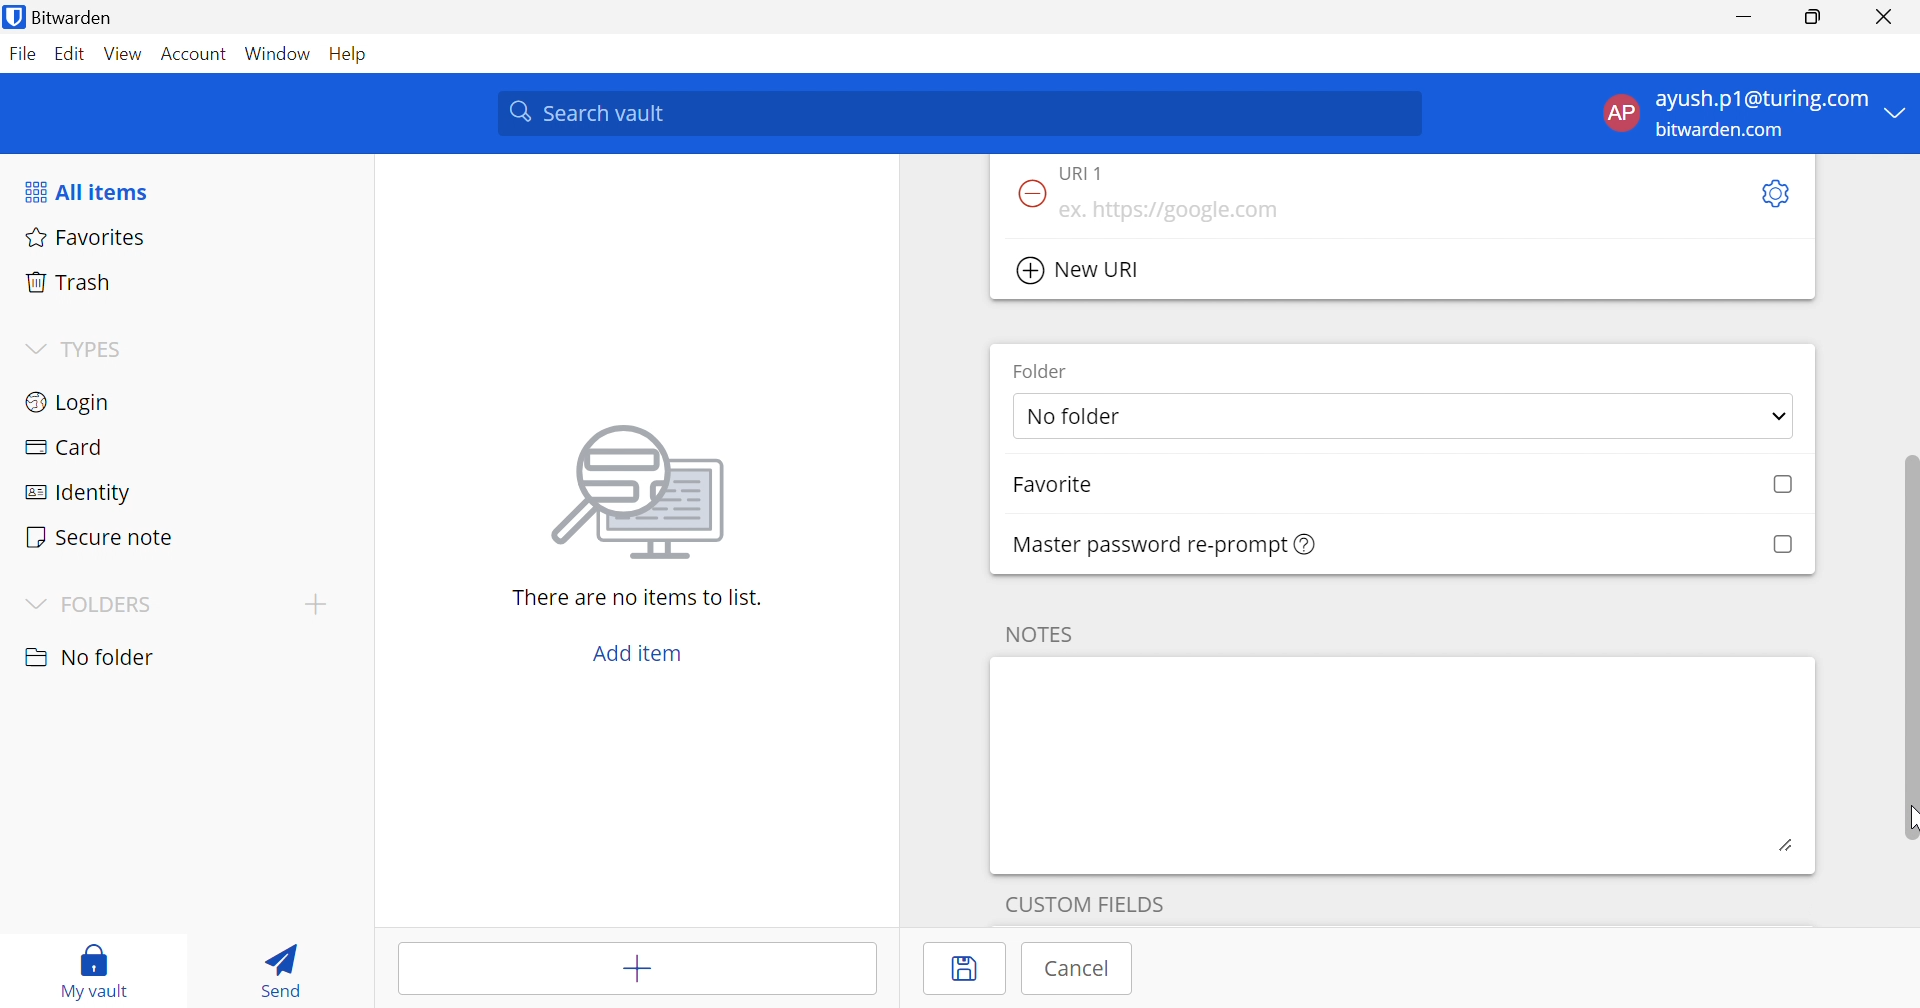 This screenshot has height=1008, width=1920. What do you see at coordinates (1744, 18) in the screenshot?
I see `Minimize` at bounding box center [1744, 18].